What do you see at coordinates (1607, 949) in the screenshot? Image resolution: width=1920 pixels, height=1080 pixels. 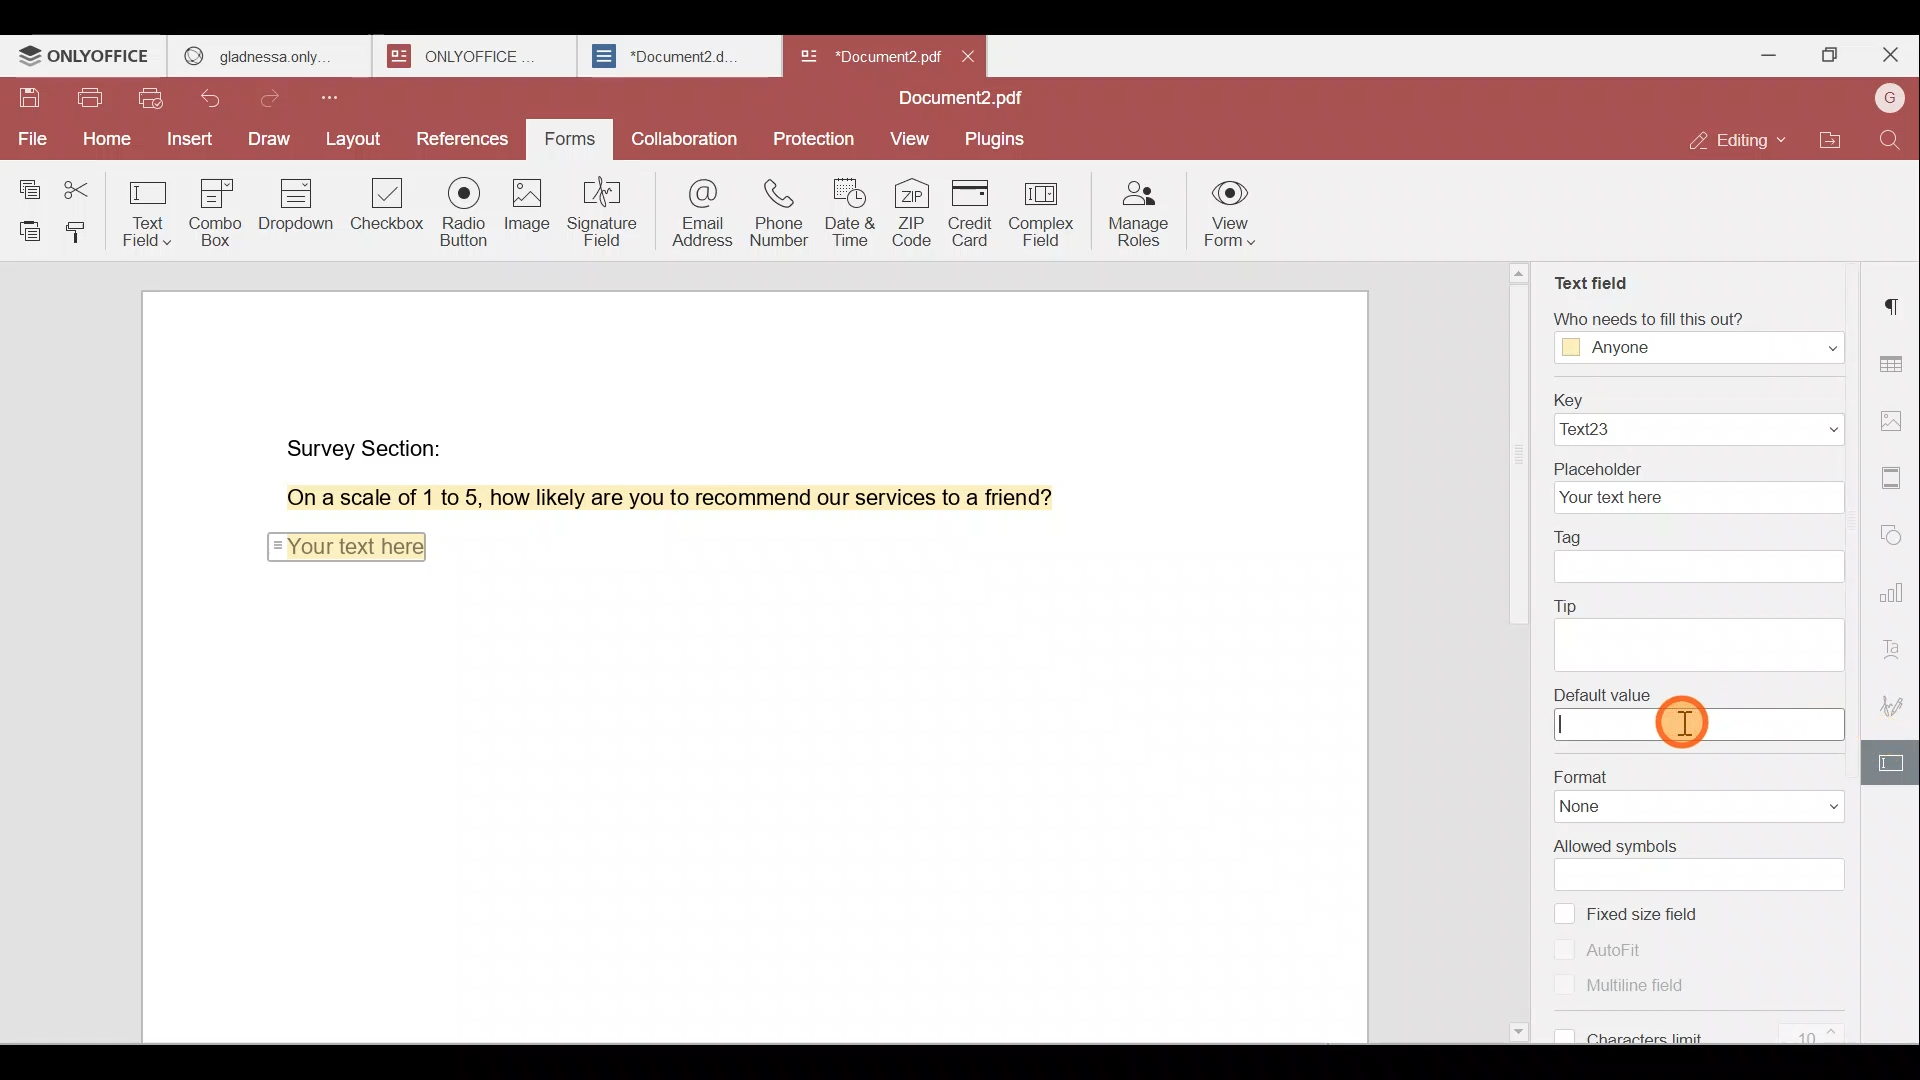 I see `Autofit` at bounding box center [1607, 949].